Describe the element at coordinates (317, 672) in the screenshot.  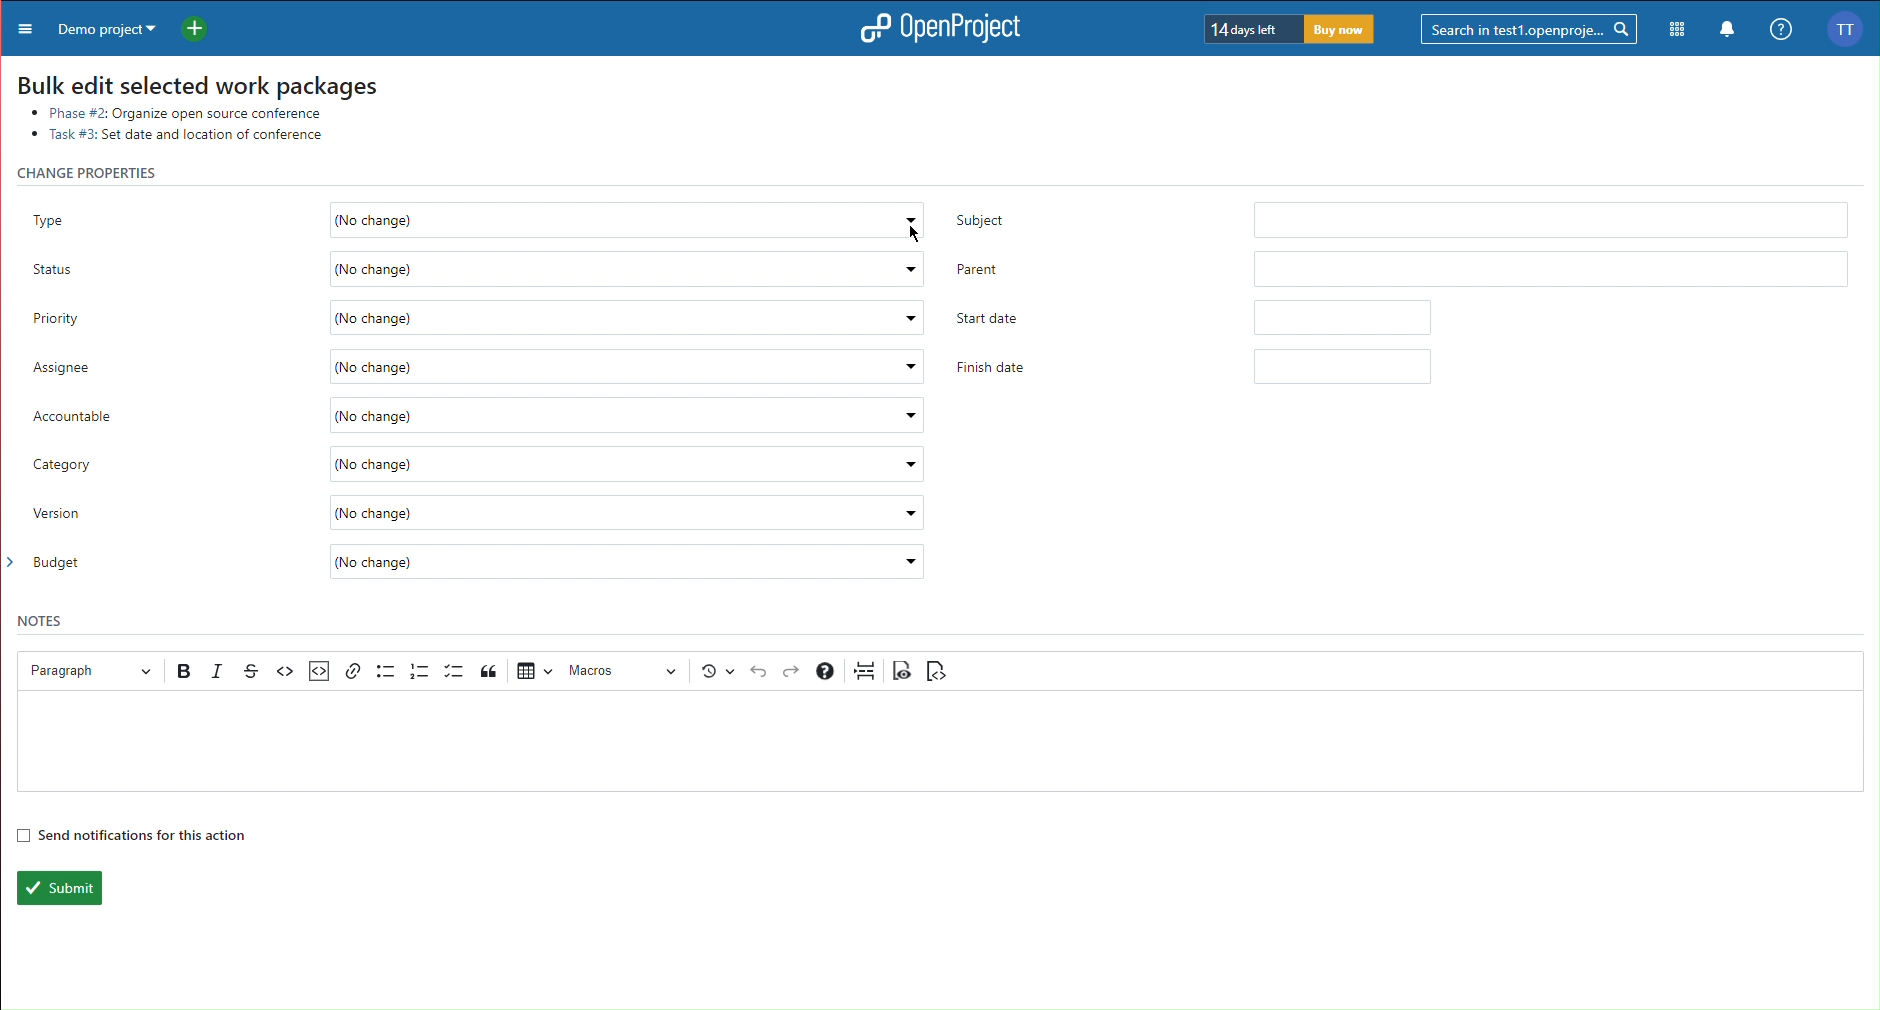
I see `Attachment Settings` at that location.